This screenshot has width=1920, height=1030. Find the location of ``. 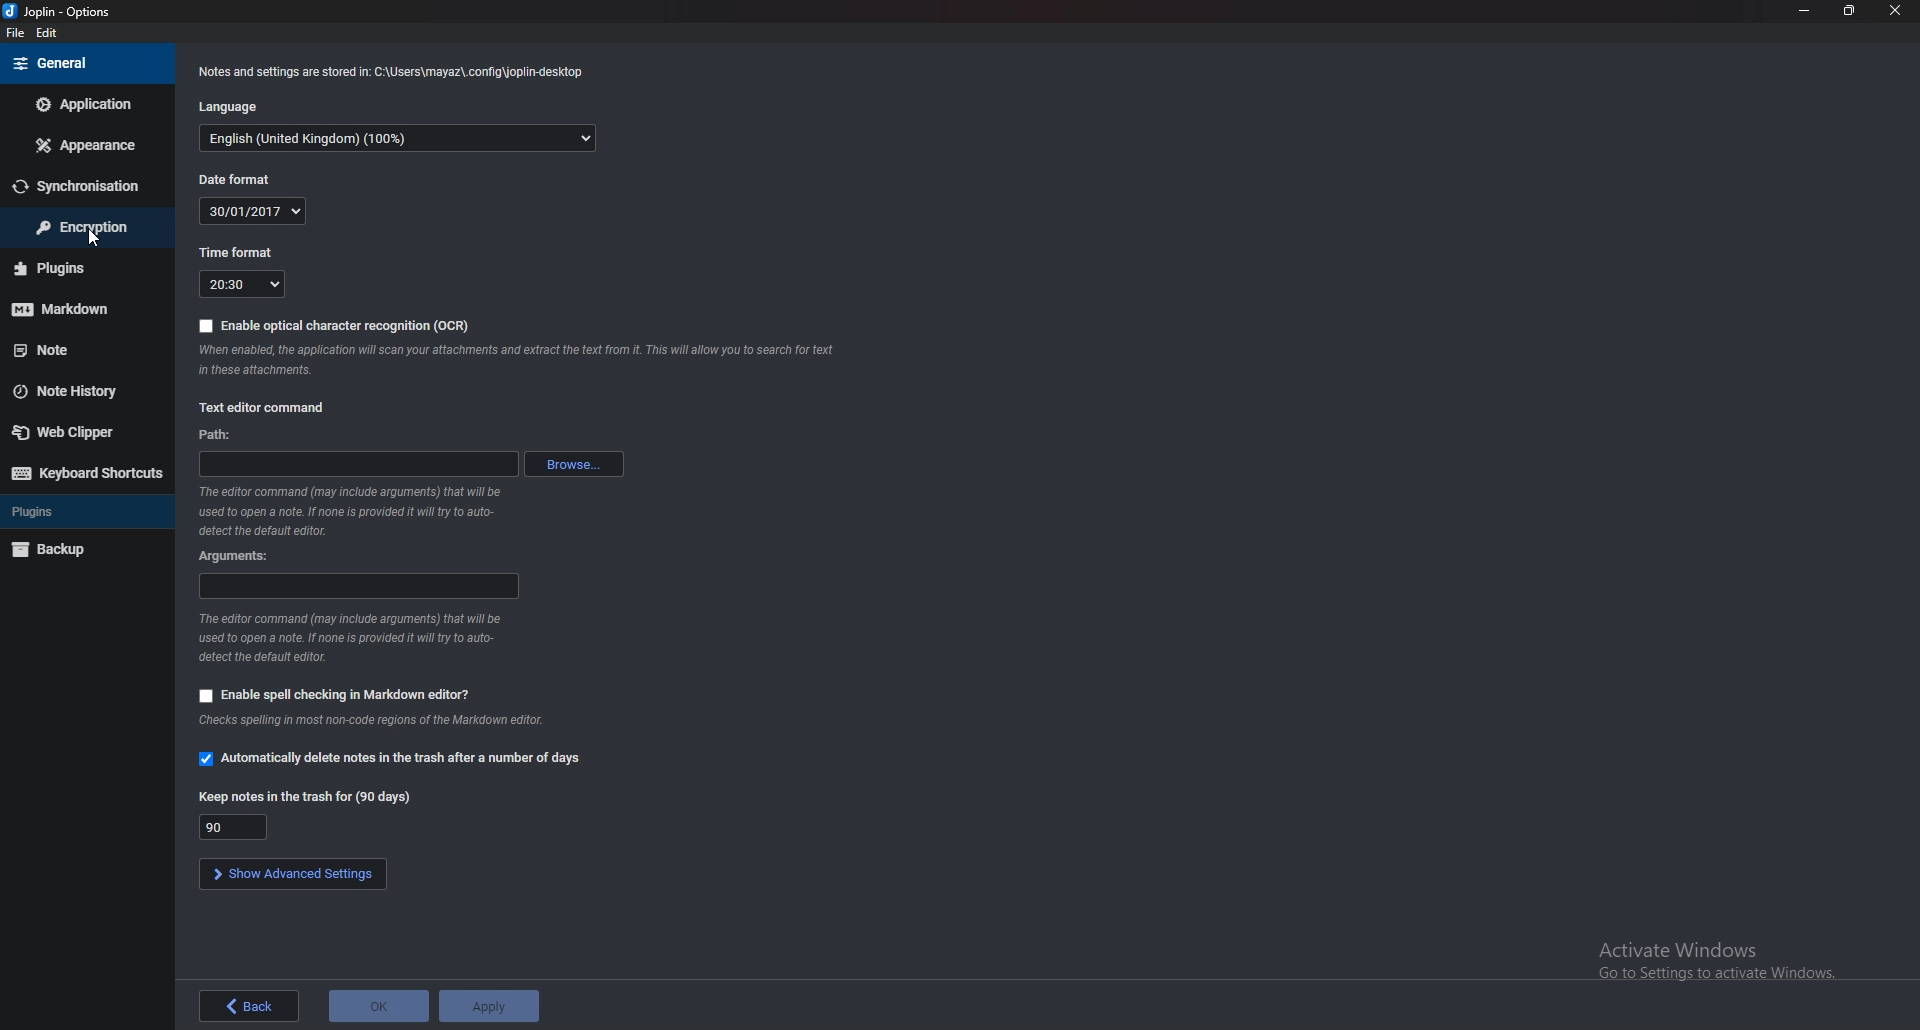

 is located at coordinates (347, 639).